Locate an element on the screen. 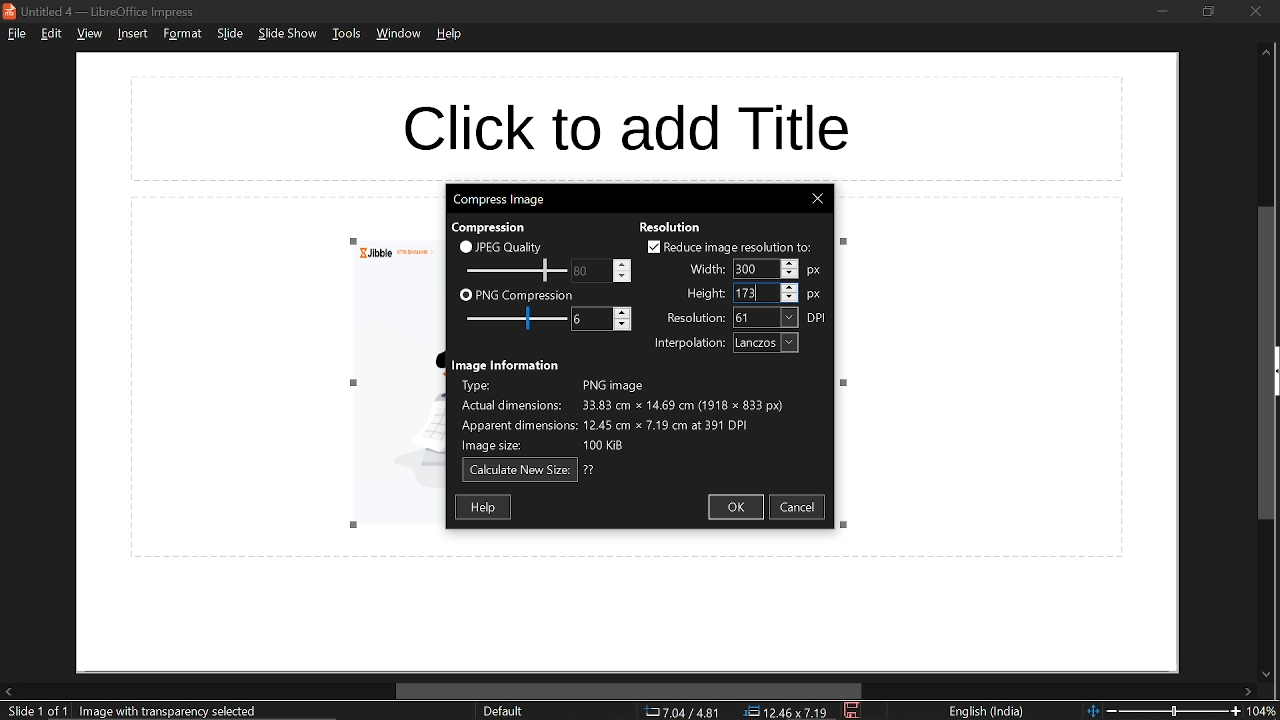  Decrease  is located at coordinates (623, 326).